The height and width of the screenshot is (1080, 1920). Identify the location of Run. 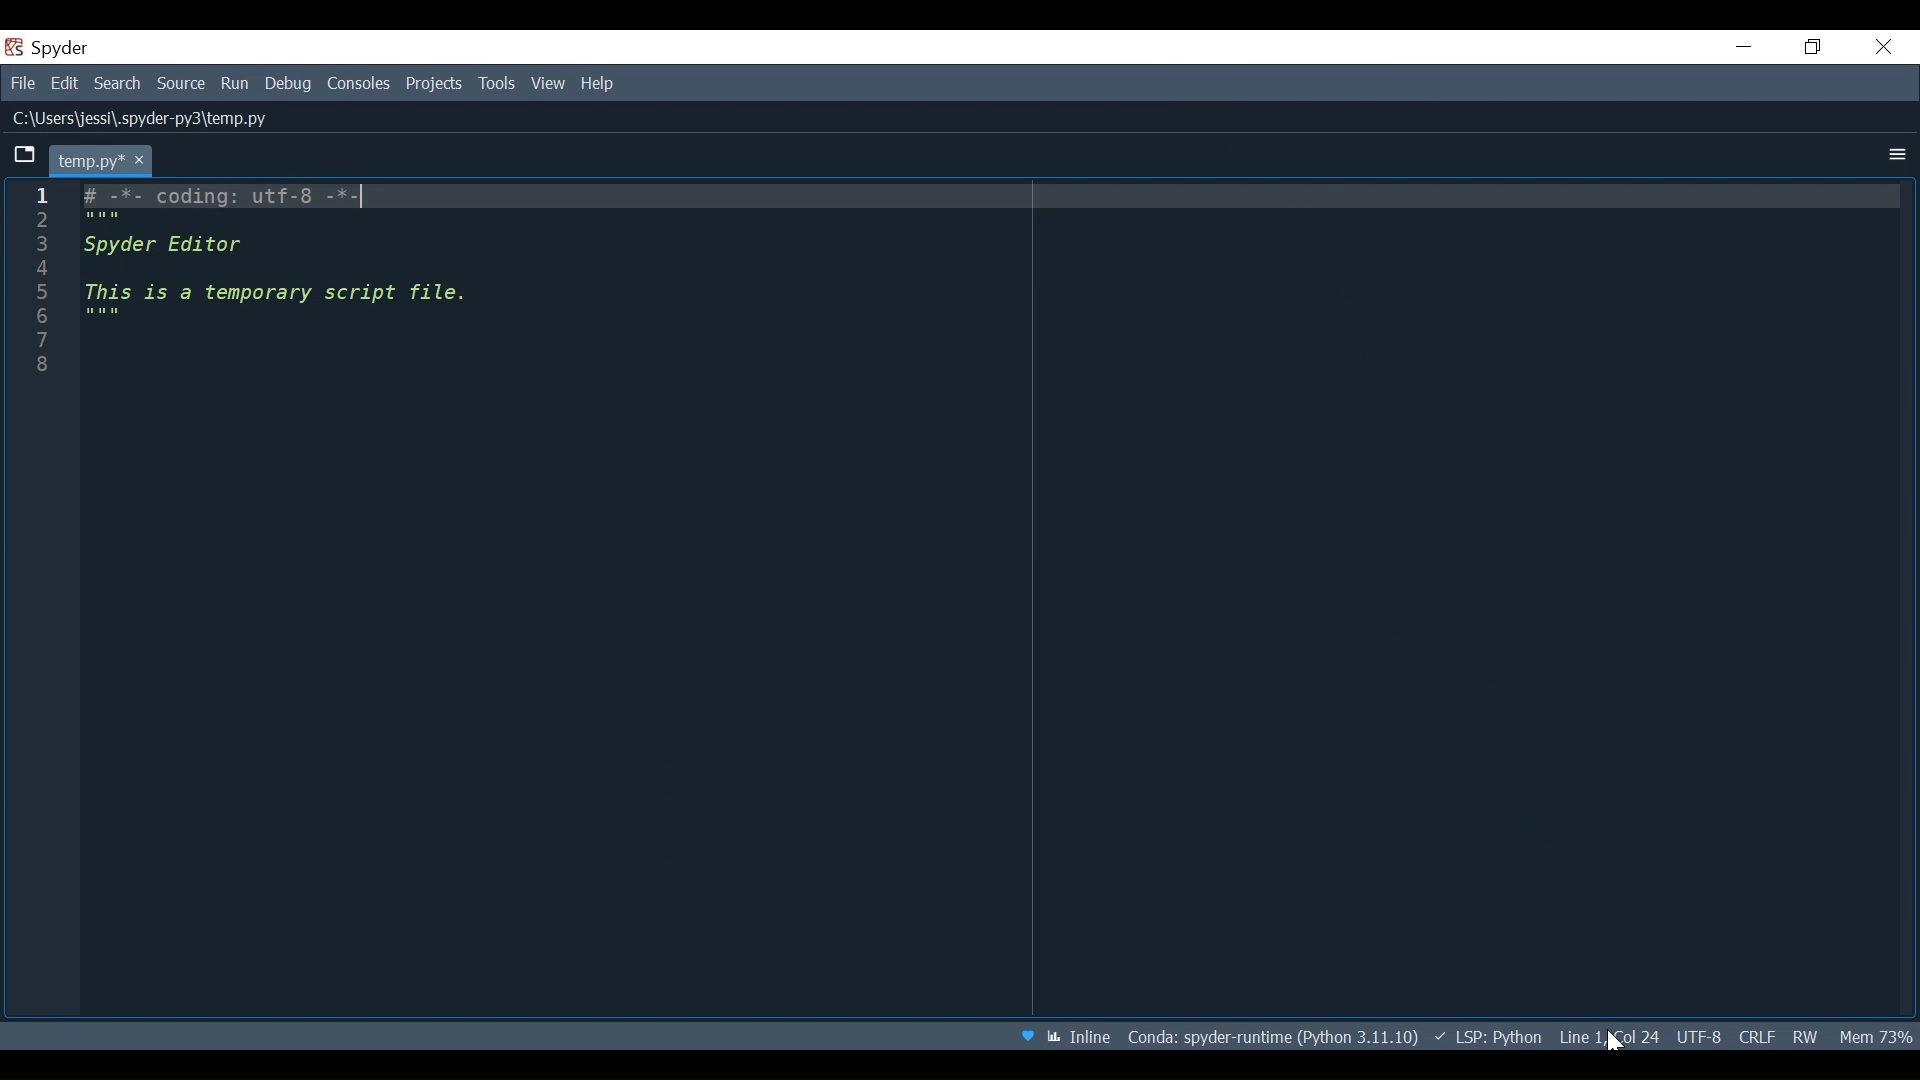
(236, 83).